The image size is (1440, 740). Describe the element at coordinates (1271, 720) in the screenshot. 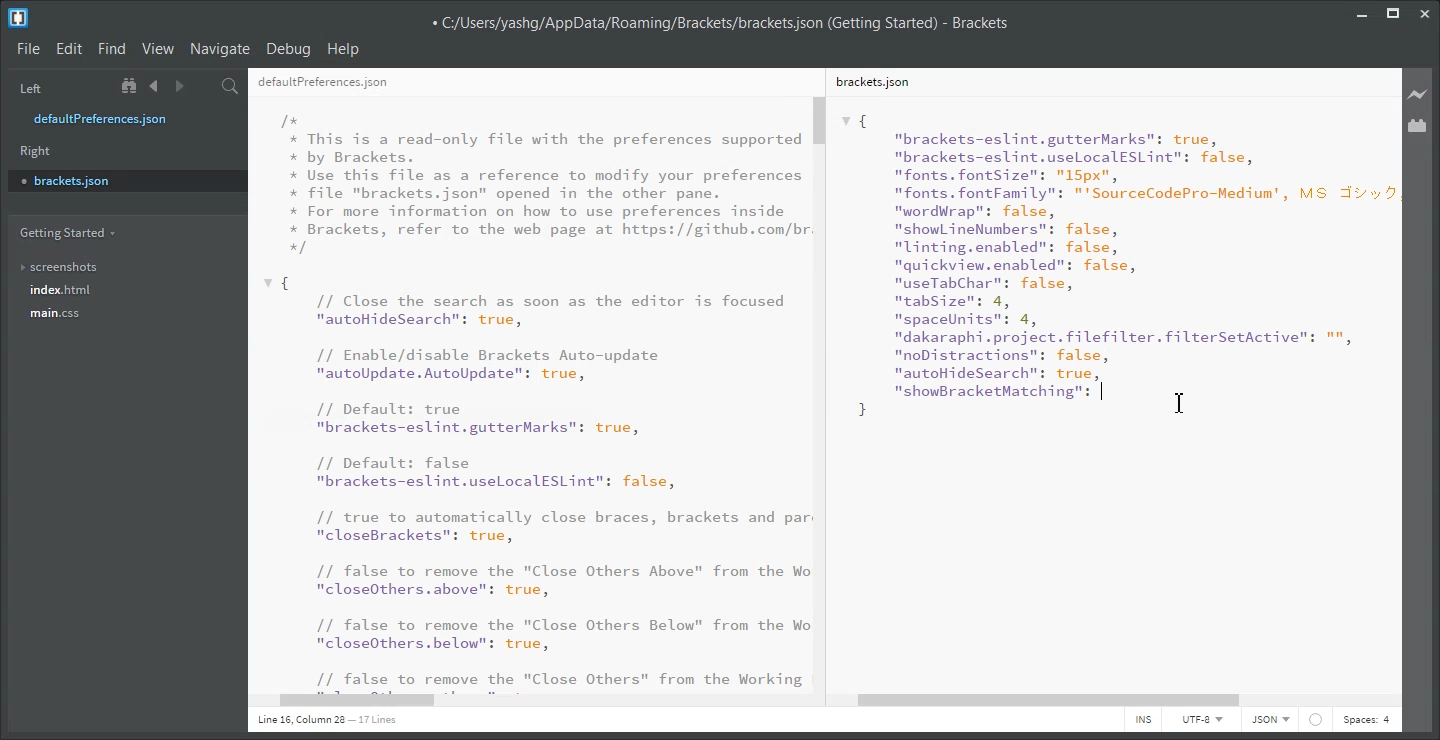

I see `JSON` at that location.